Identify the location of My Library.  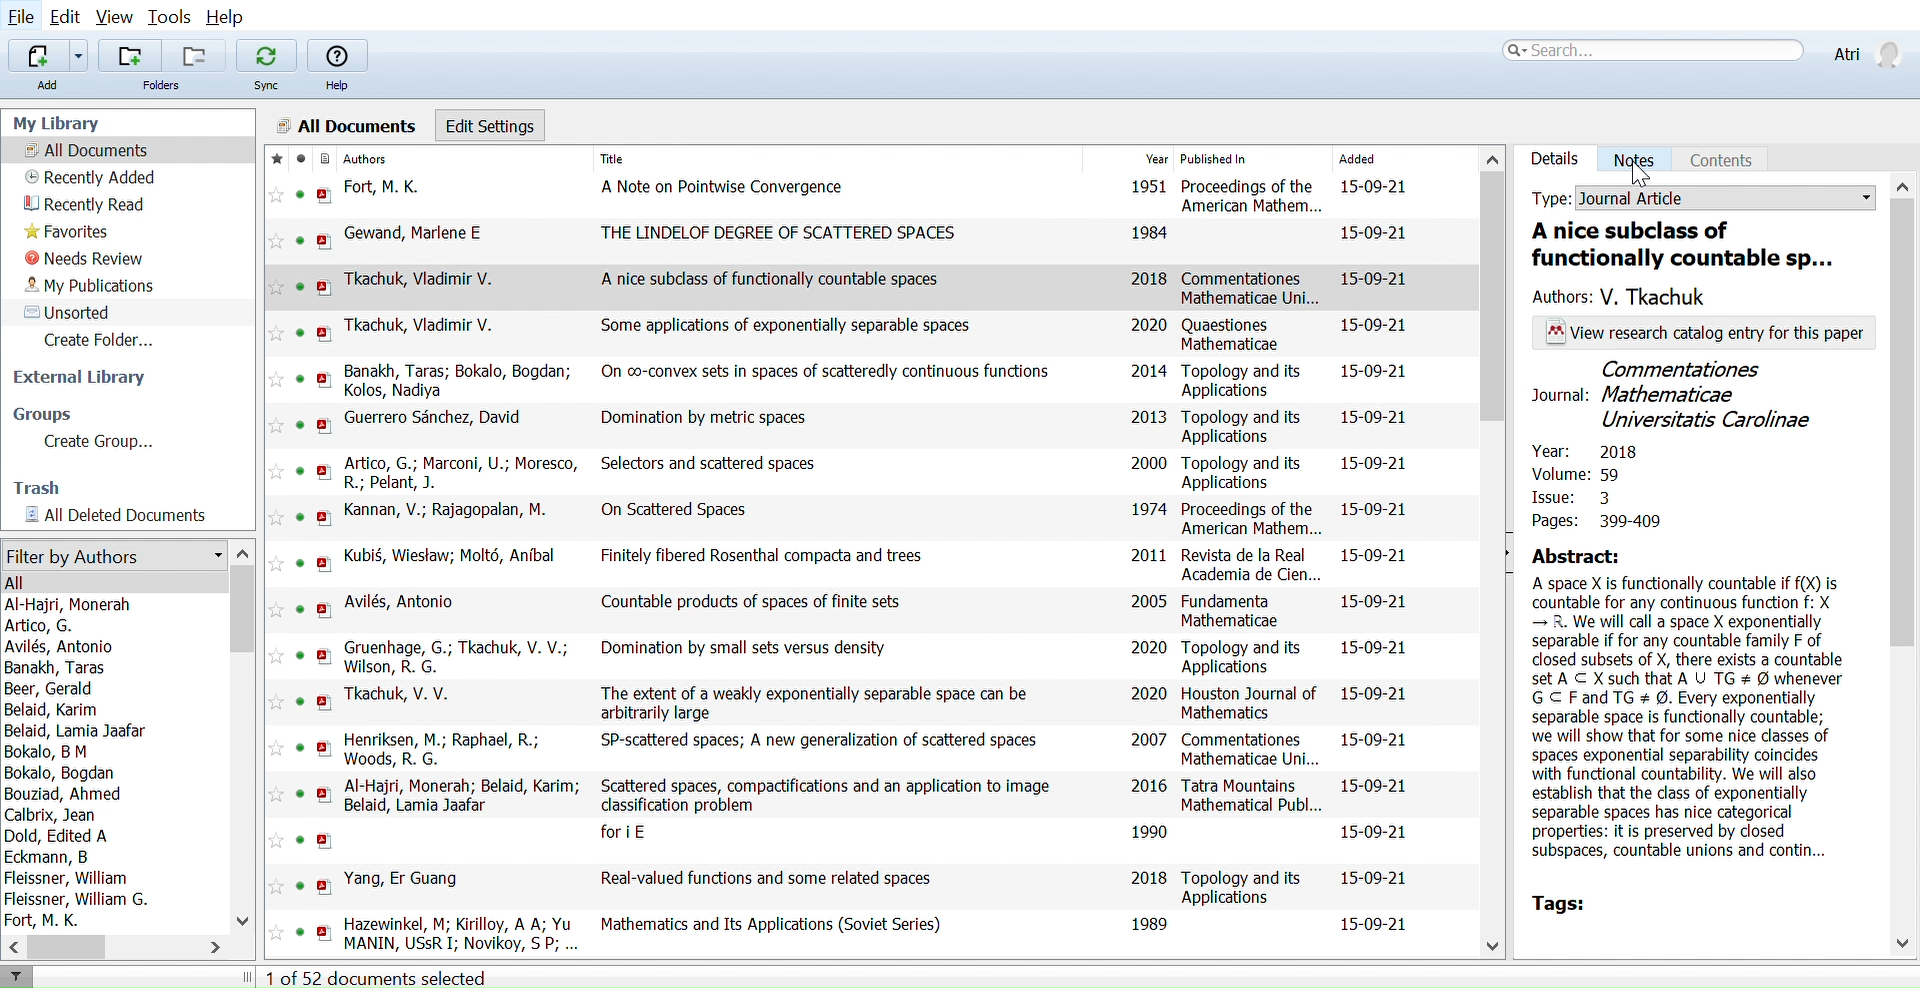
(57, 122).